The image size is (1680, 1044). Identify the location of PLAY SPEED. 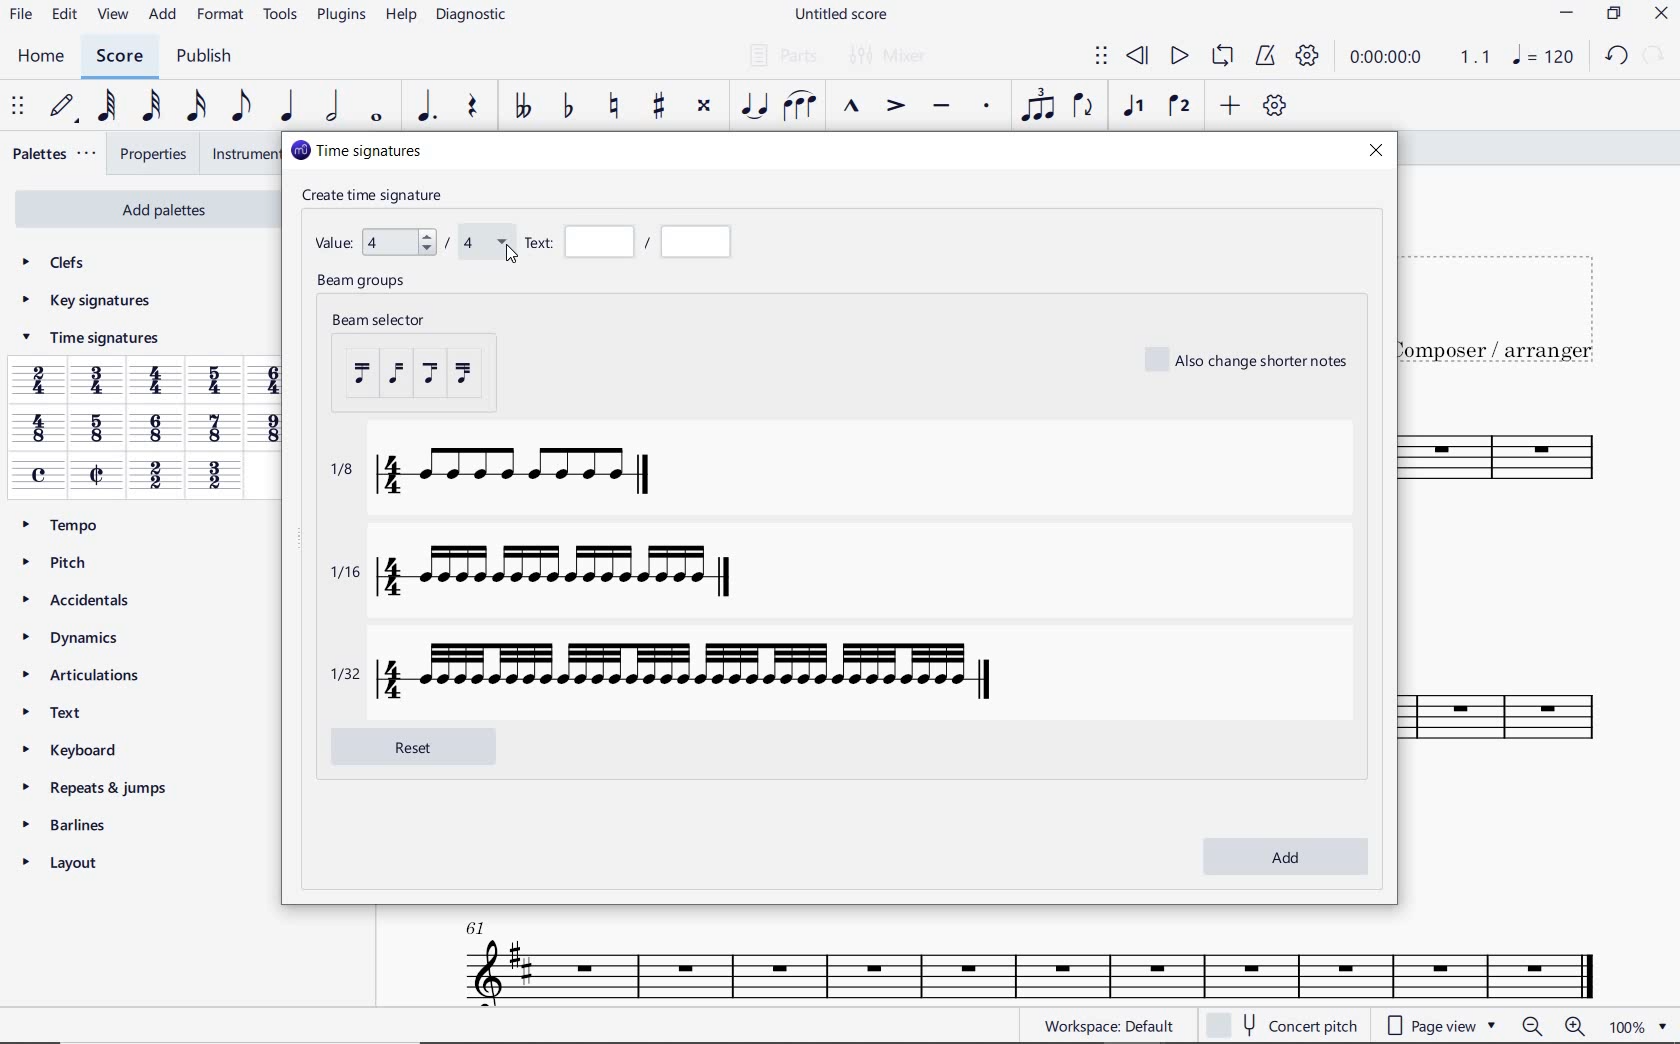
(1421, 58).